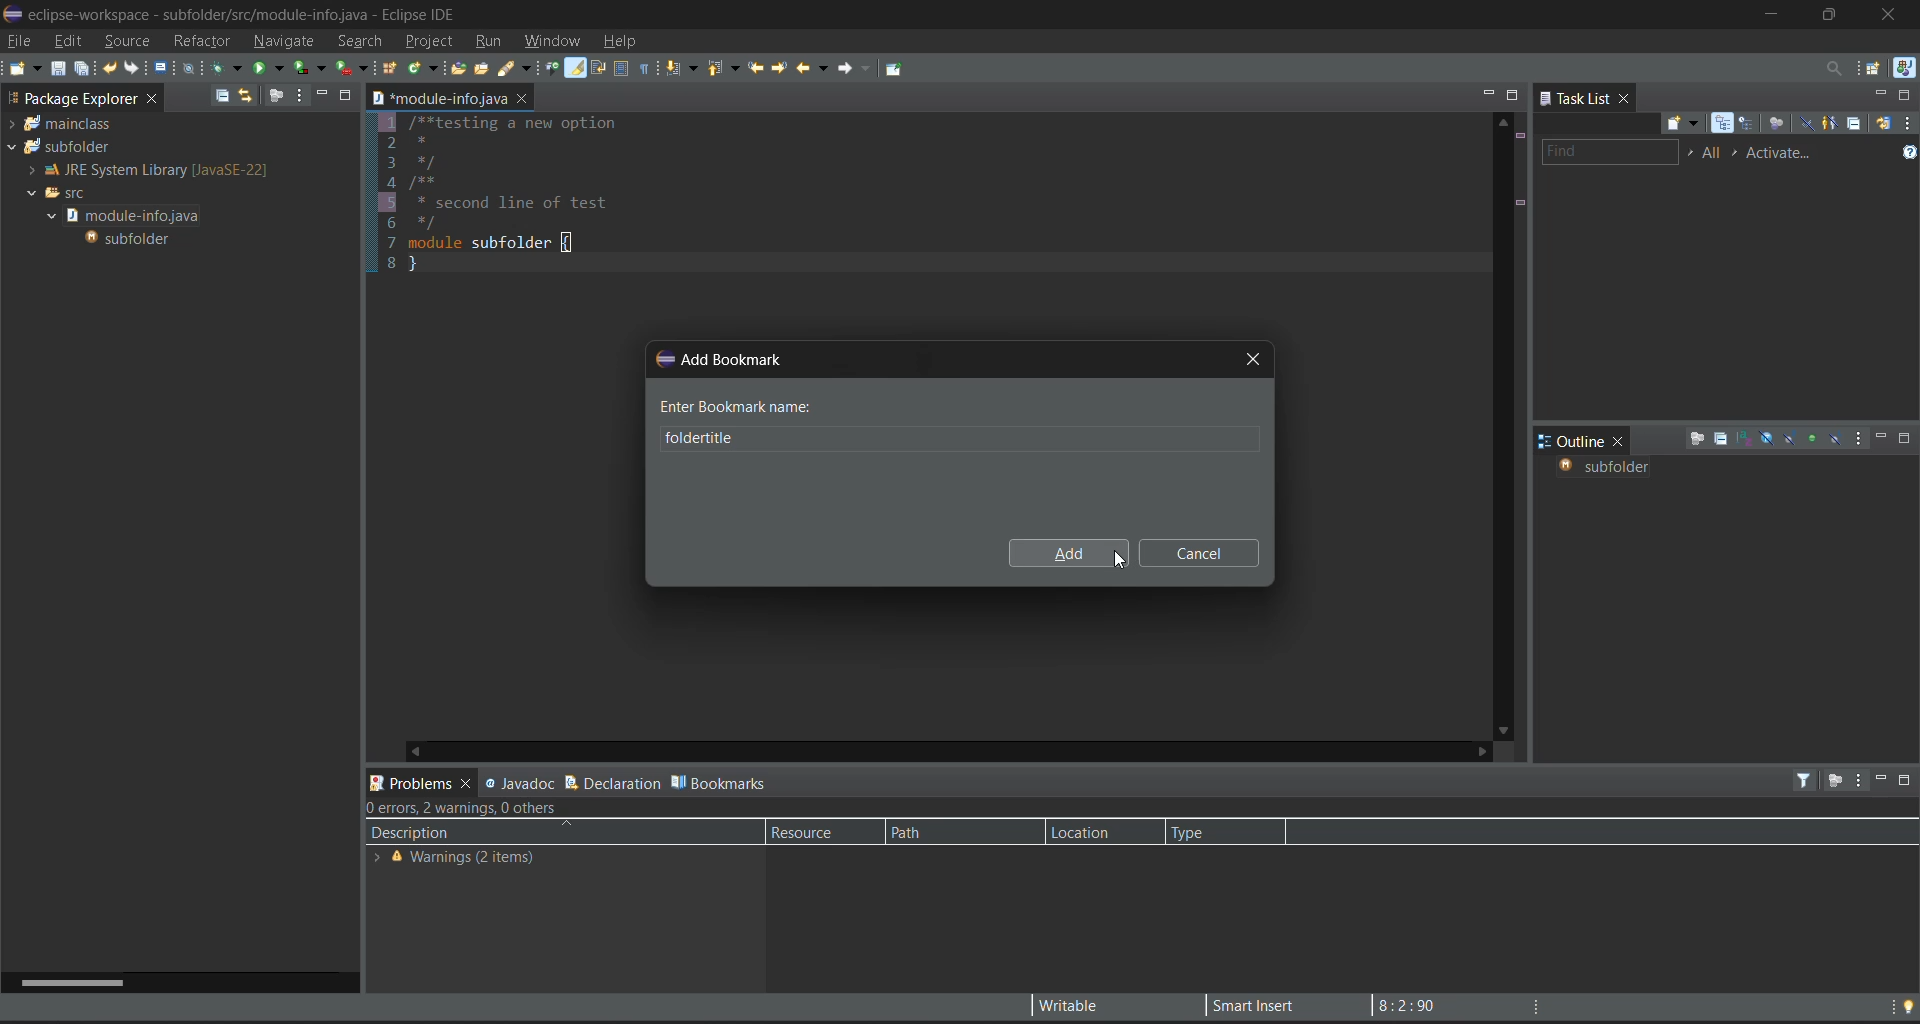 This screenshot has width=1920, height=1024. What do you see at coordinates (460, 860) in the screenshot?
I see `Warning (2 items)` at bounding box center [460, 860].